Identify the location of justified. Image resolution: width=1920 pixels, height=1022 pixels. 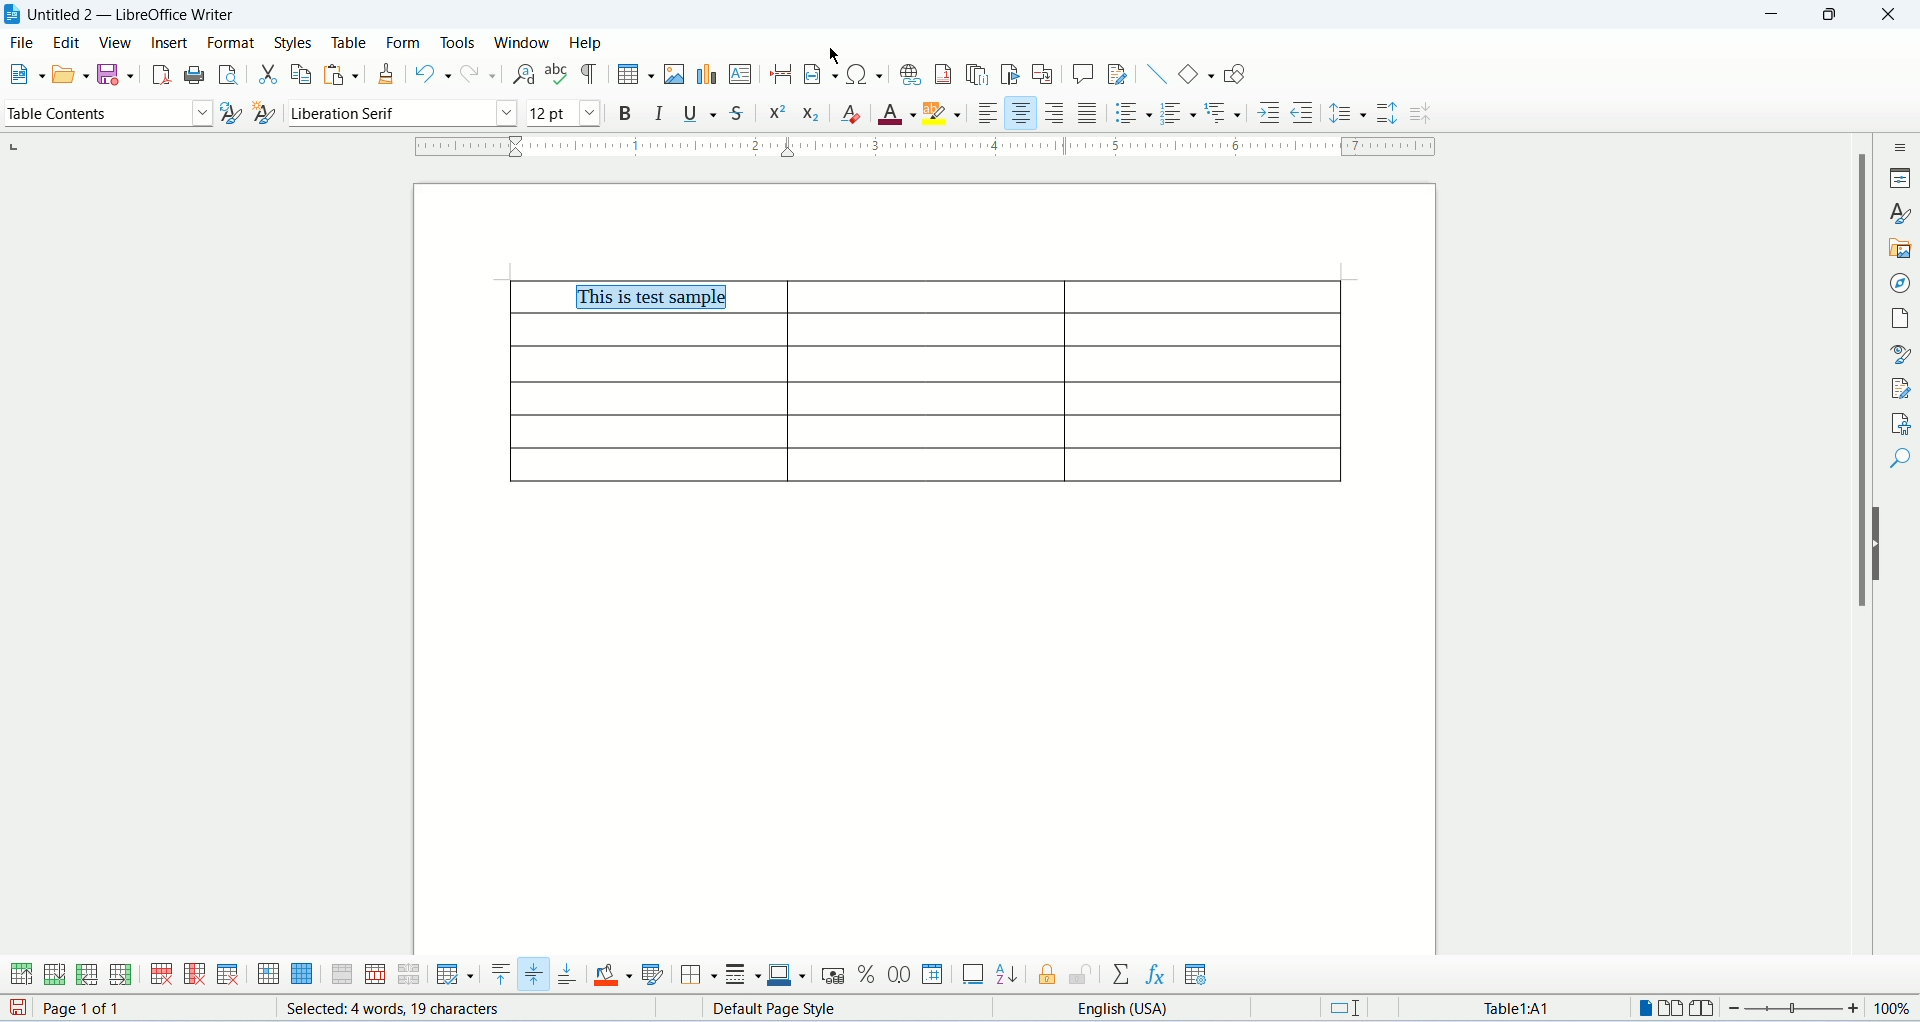
(1091, 111).